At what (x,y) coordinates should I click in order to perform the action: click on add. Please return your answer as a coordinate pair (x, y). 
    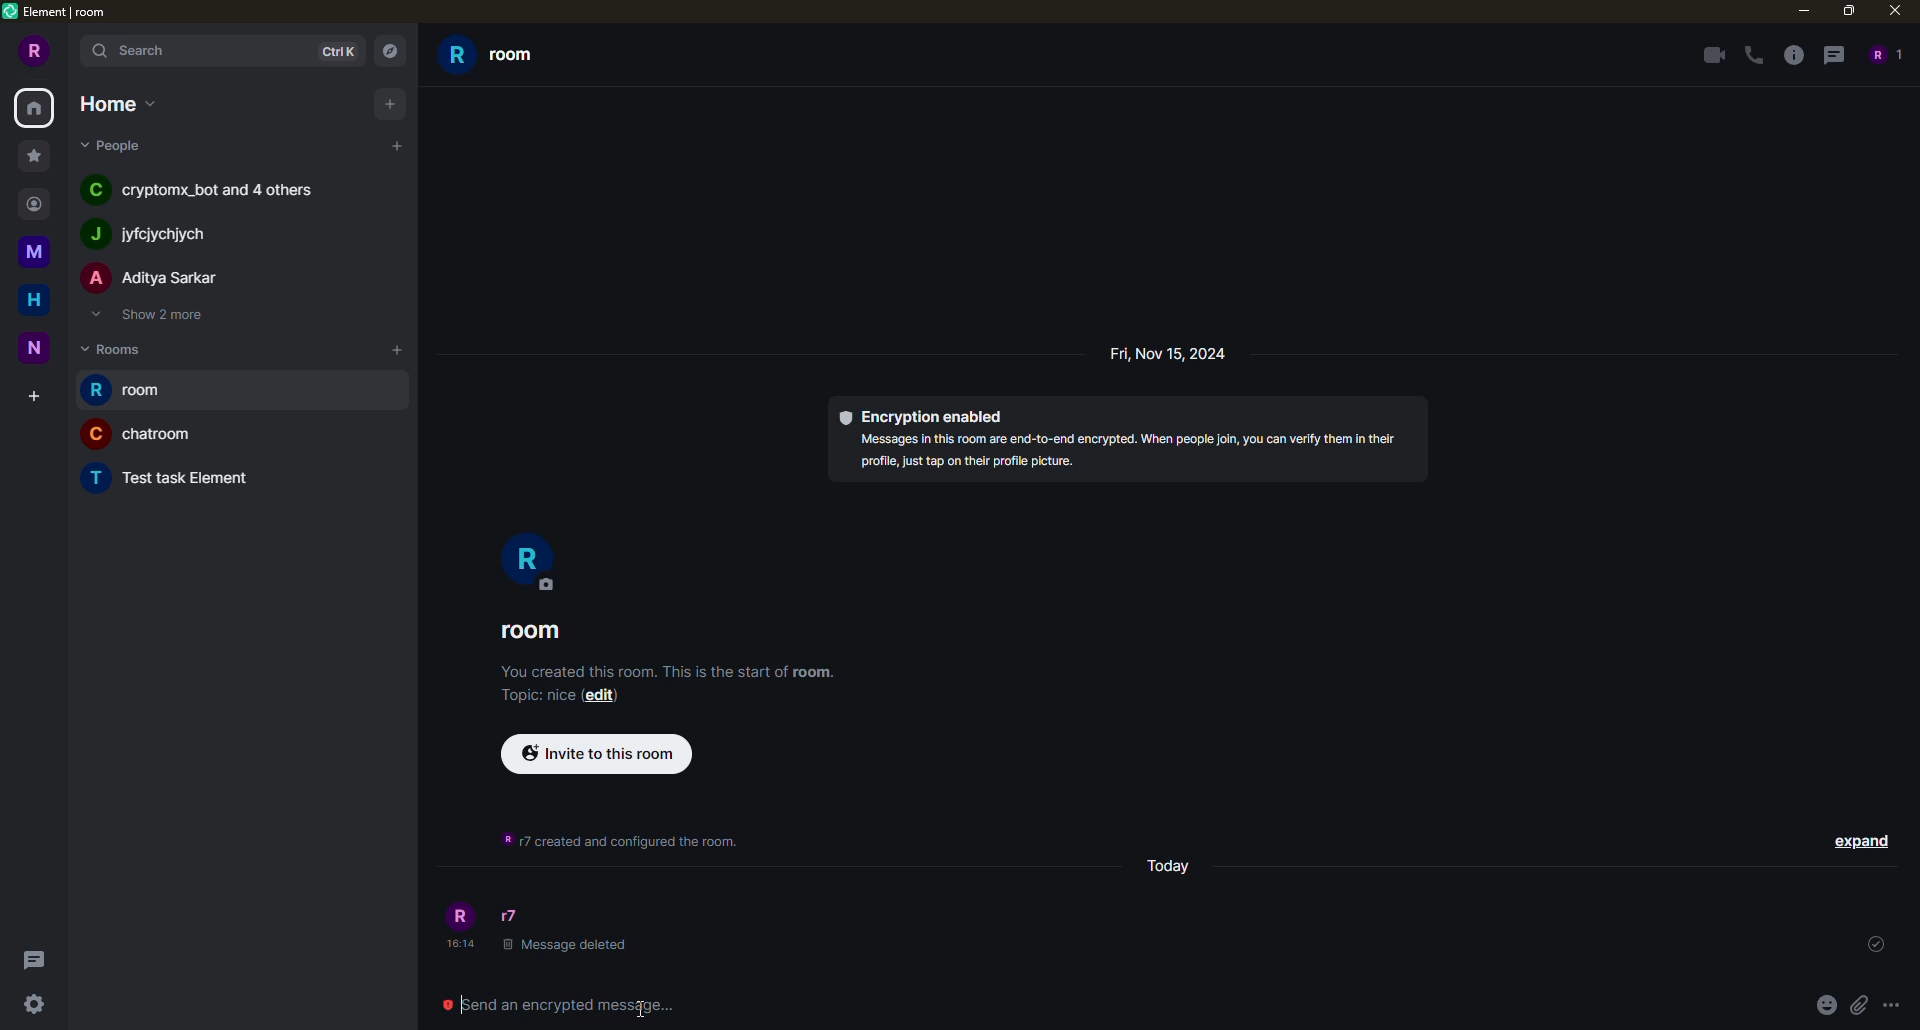
    Looking at the image, I should click on (393, 349).